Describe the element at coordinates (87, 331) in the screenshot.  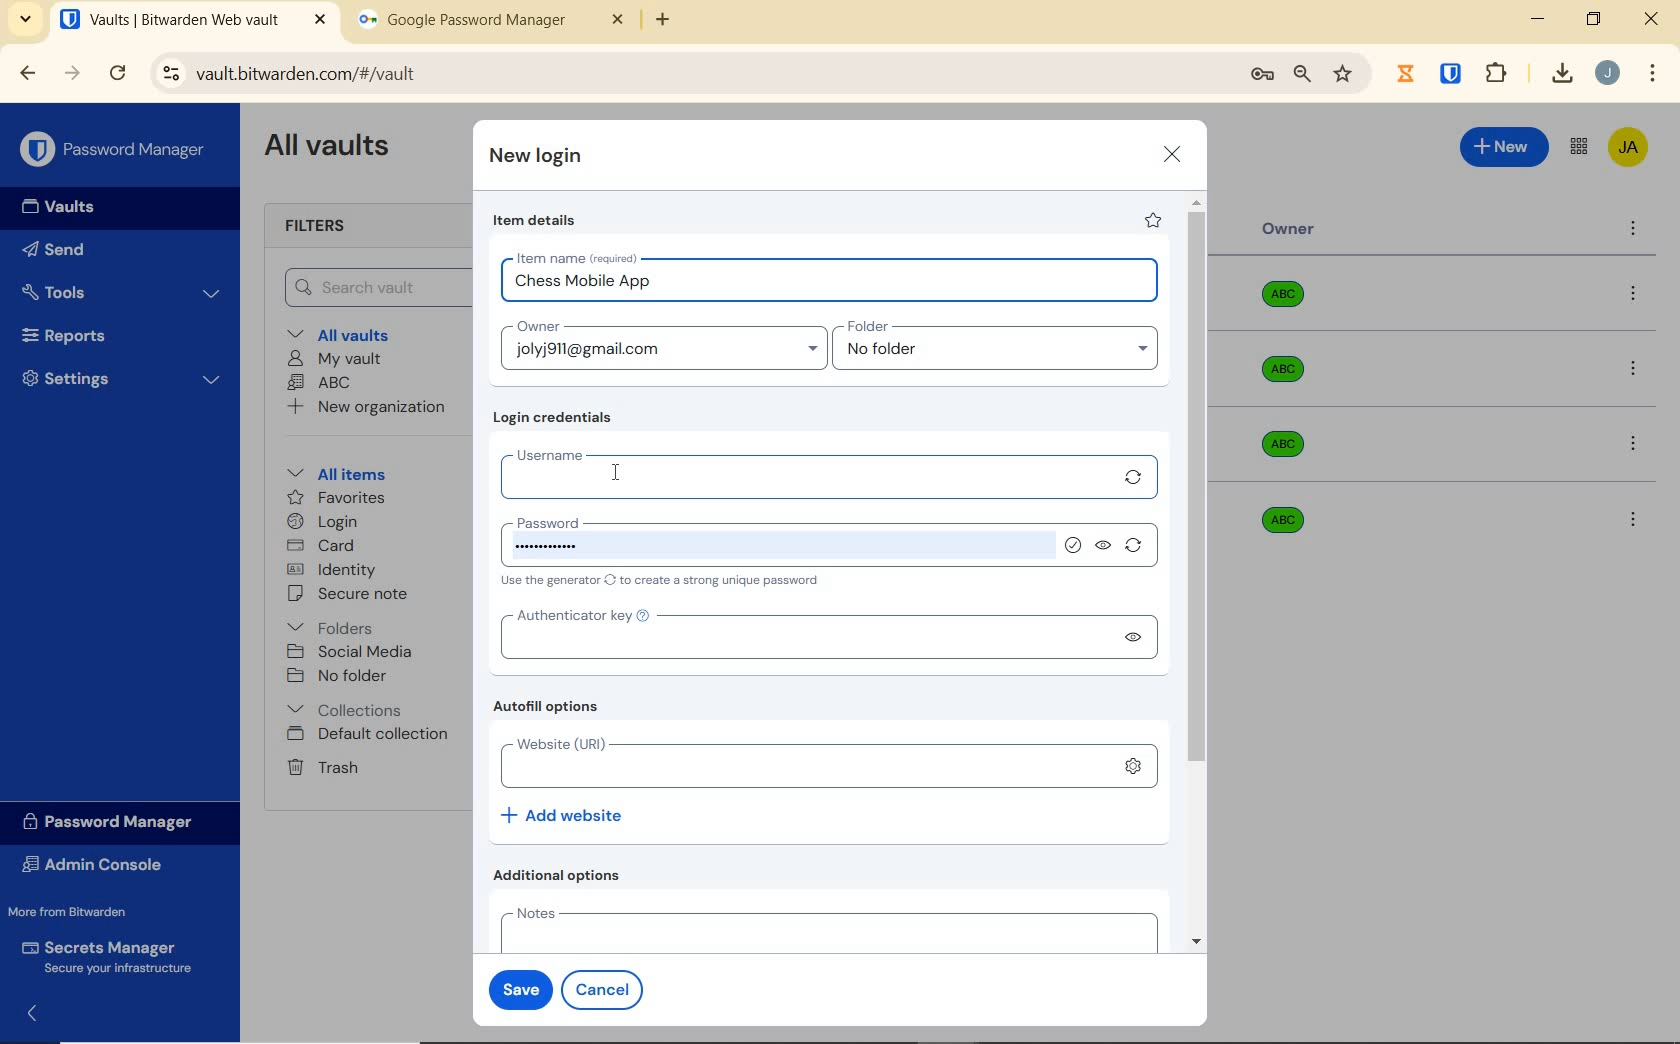
I see `Reports` at that location.